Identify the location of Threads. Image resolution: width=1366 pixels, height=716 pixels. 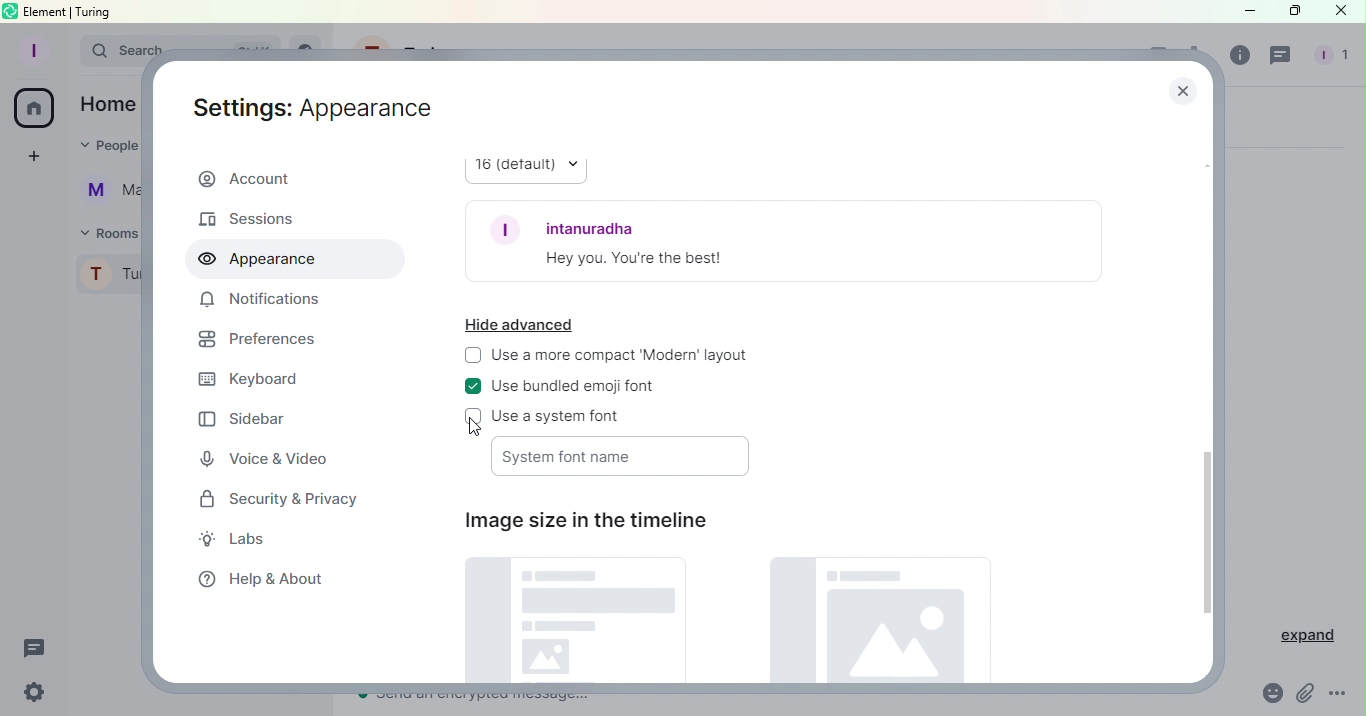
(34, 645).